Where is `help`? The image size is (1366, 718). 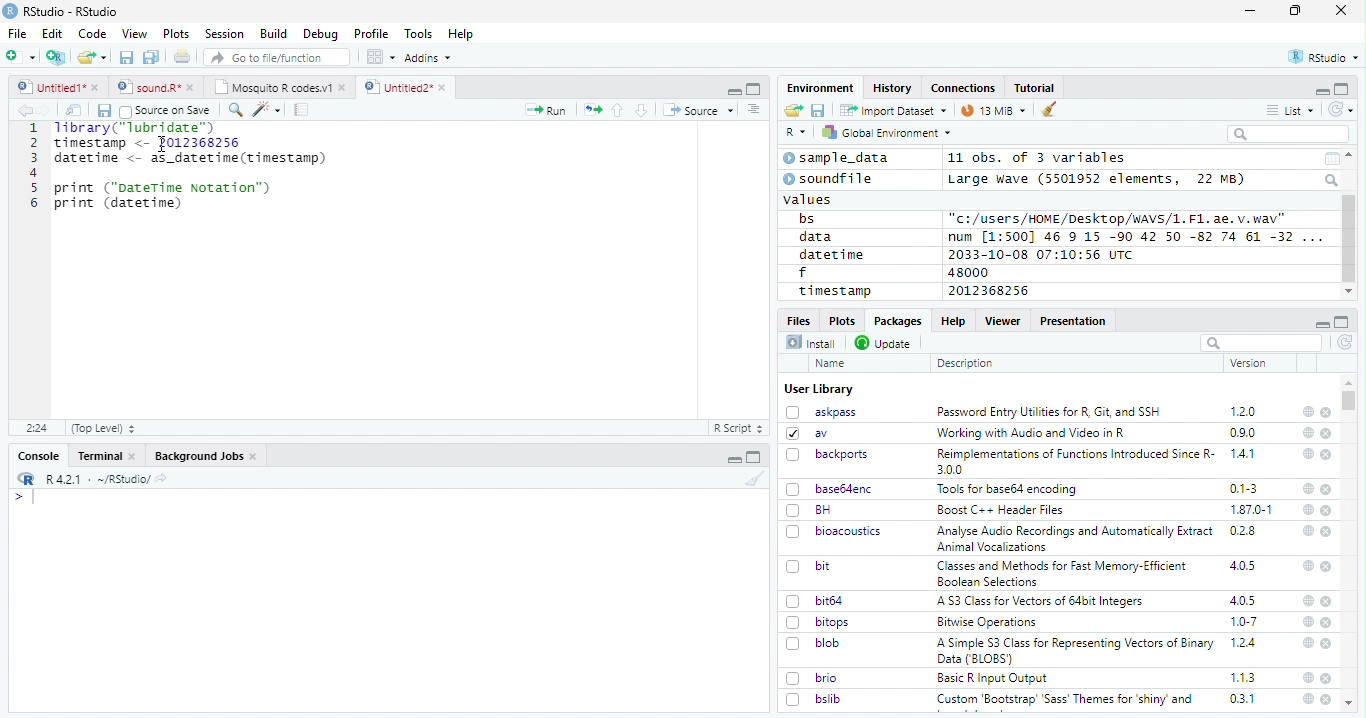
help is located at coordinates (1308, 489).